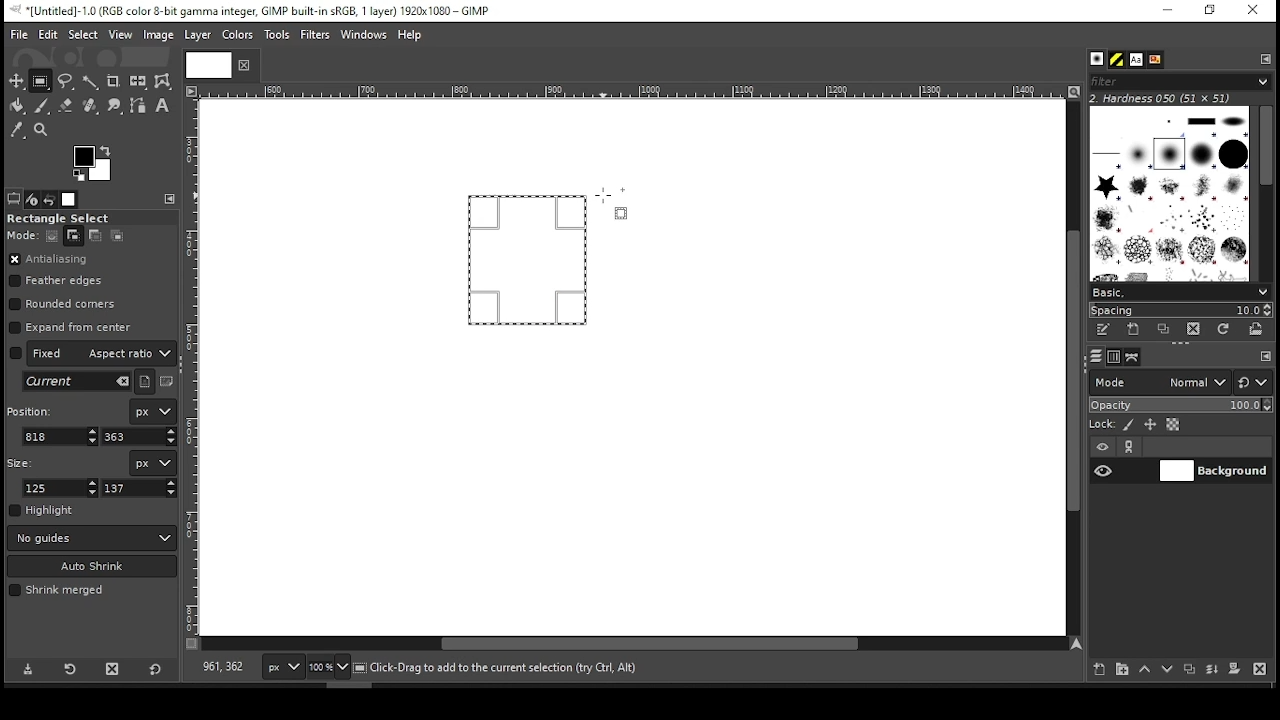 Image resolution: width=1280 pixels, height=720 pixels. What do you see at coordinates (365, 36) in the screenshot?
I see `windows` at bounding box center [365, 36].